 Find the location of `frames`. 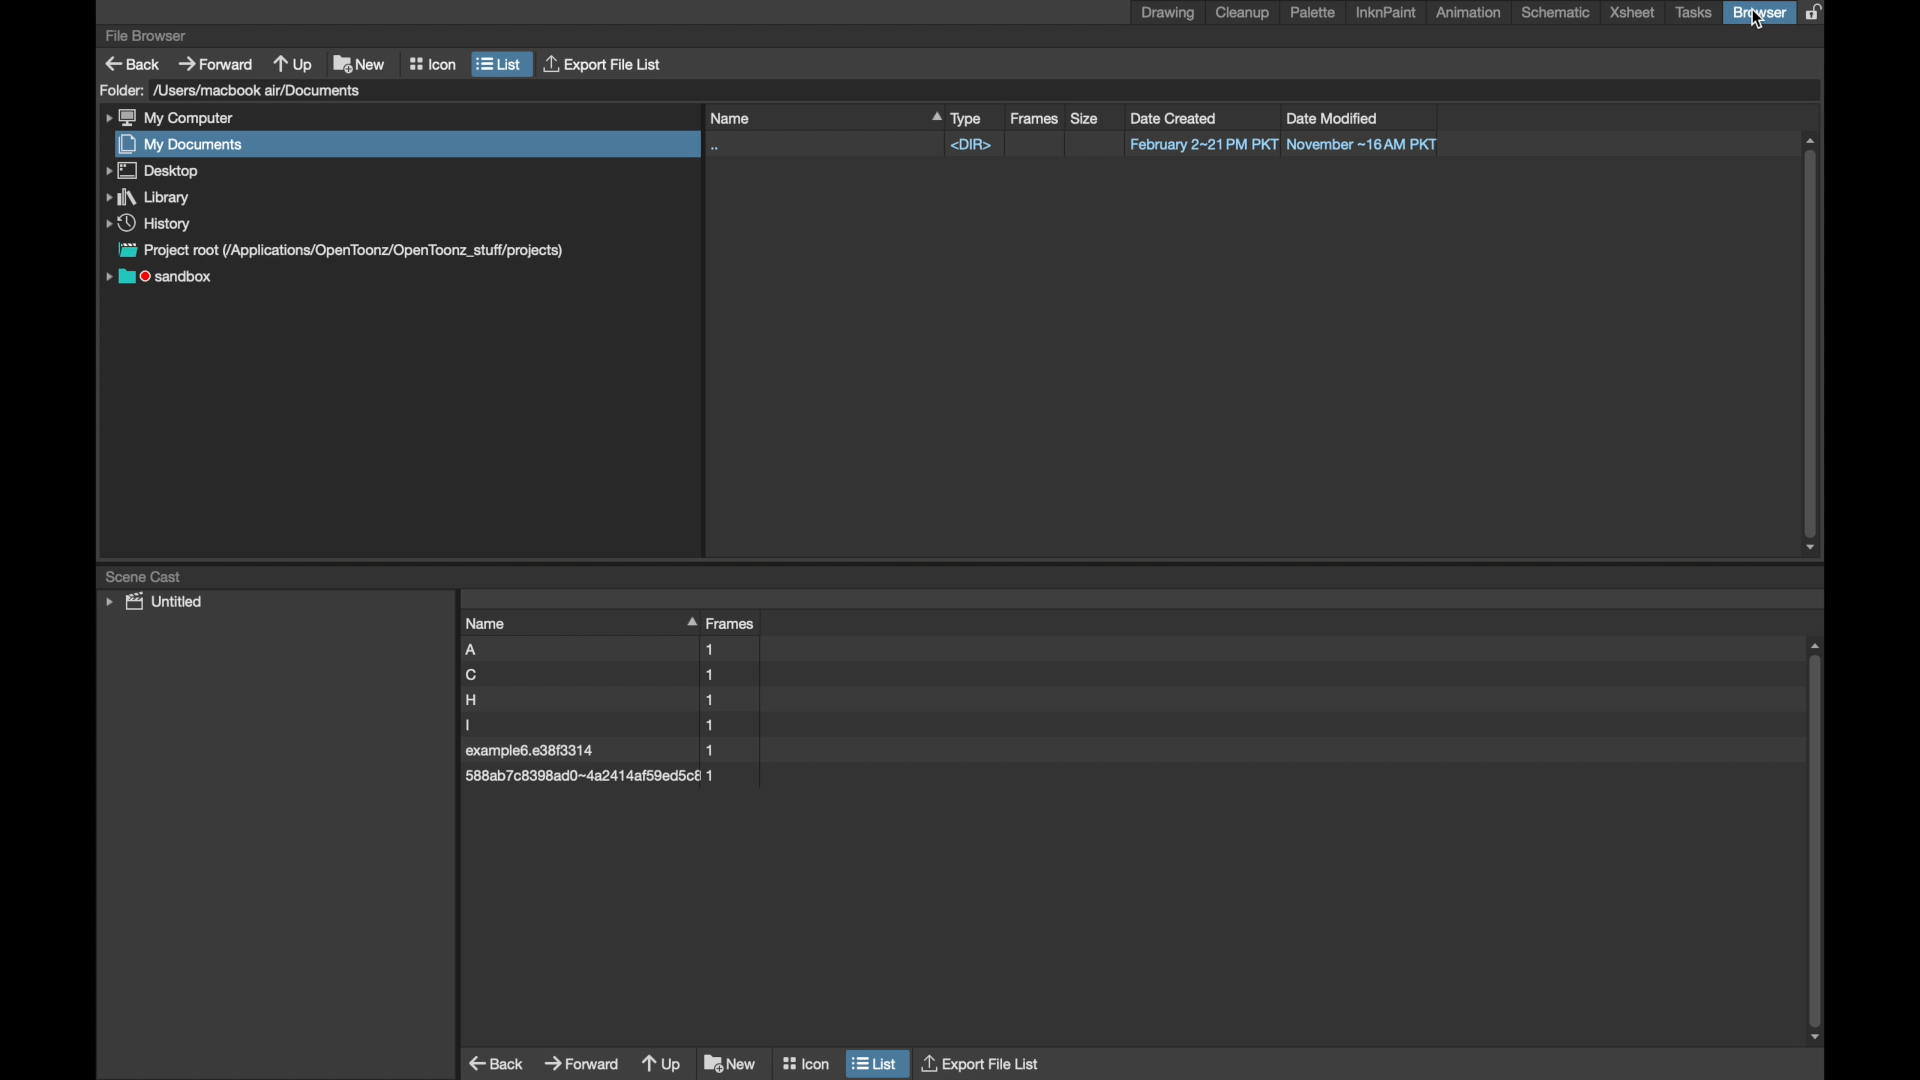

frames is located at coordinates (1034, 118).